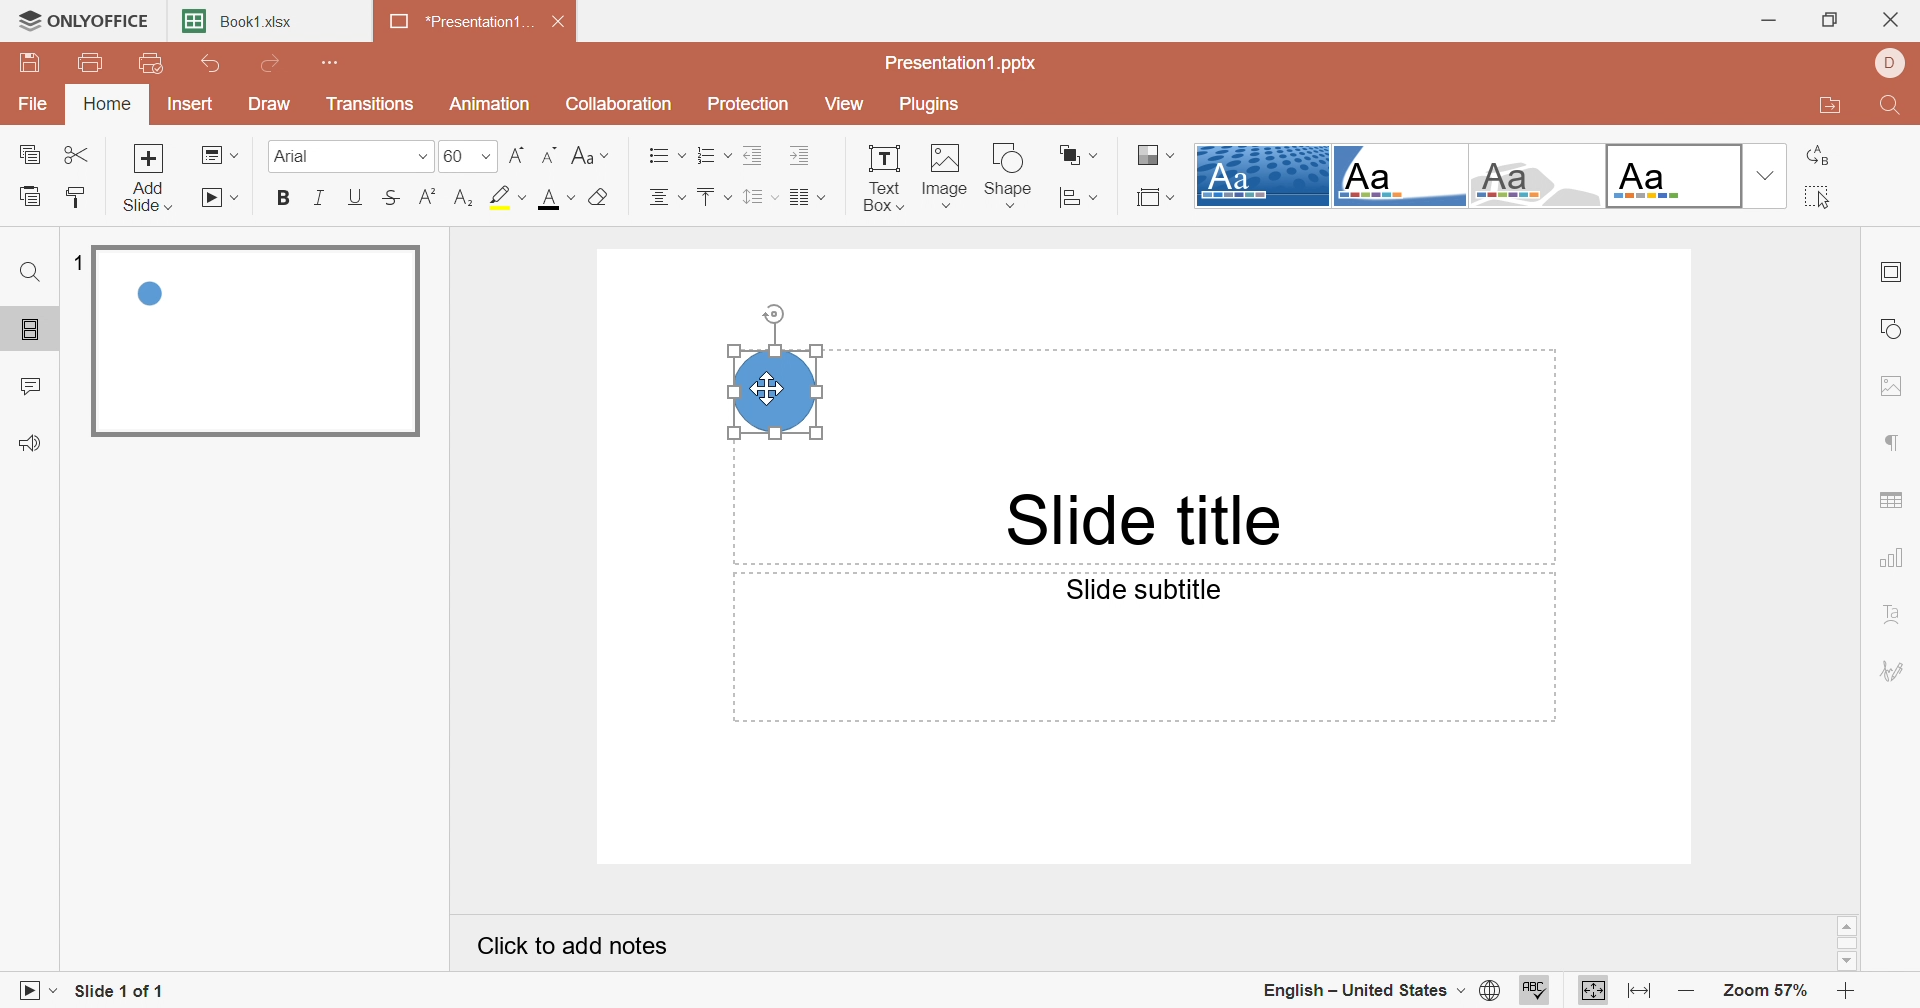 The width and height of the screenshot is (1920, 1008). I want to click on Corner, so click(1398, 180).